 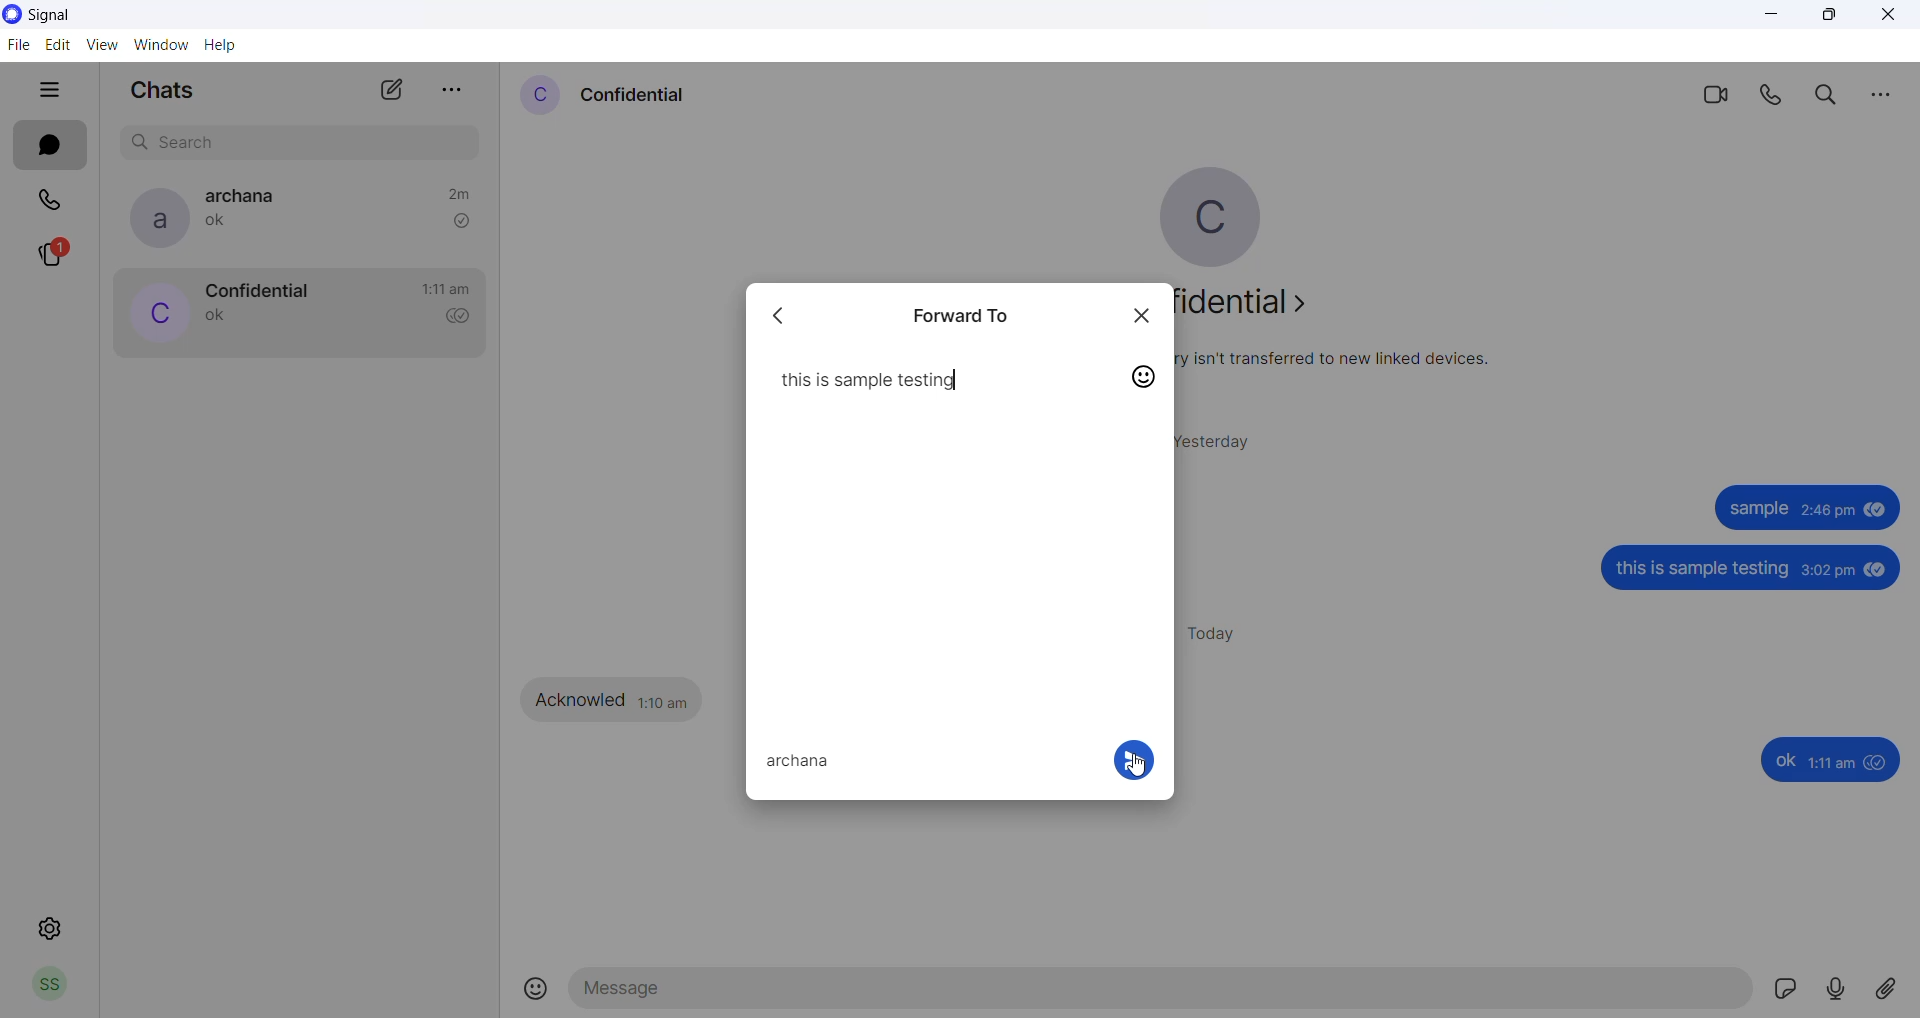 I want to click on profile, so click(x=49, y=987).